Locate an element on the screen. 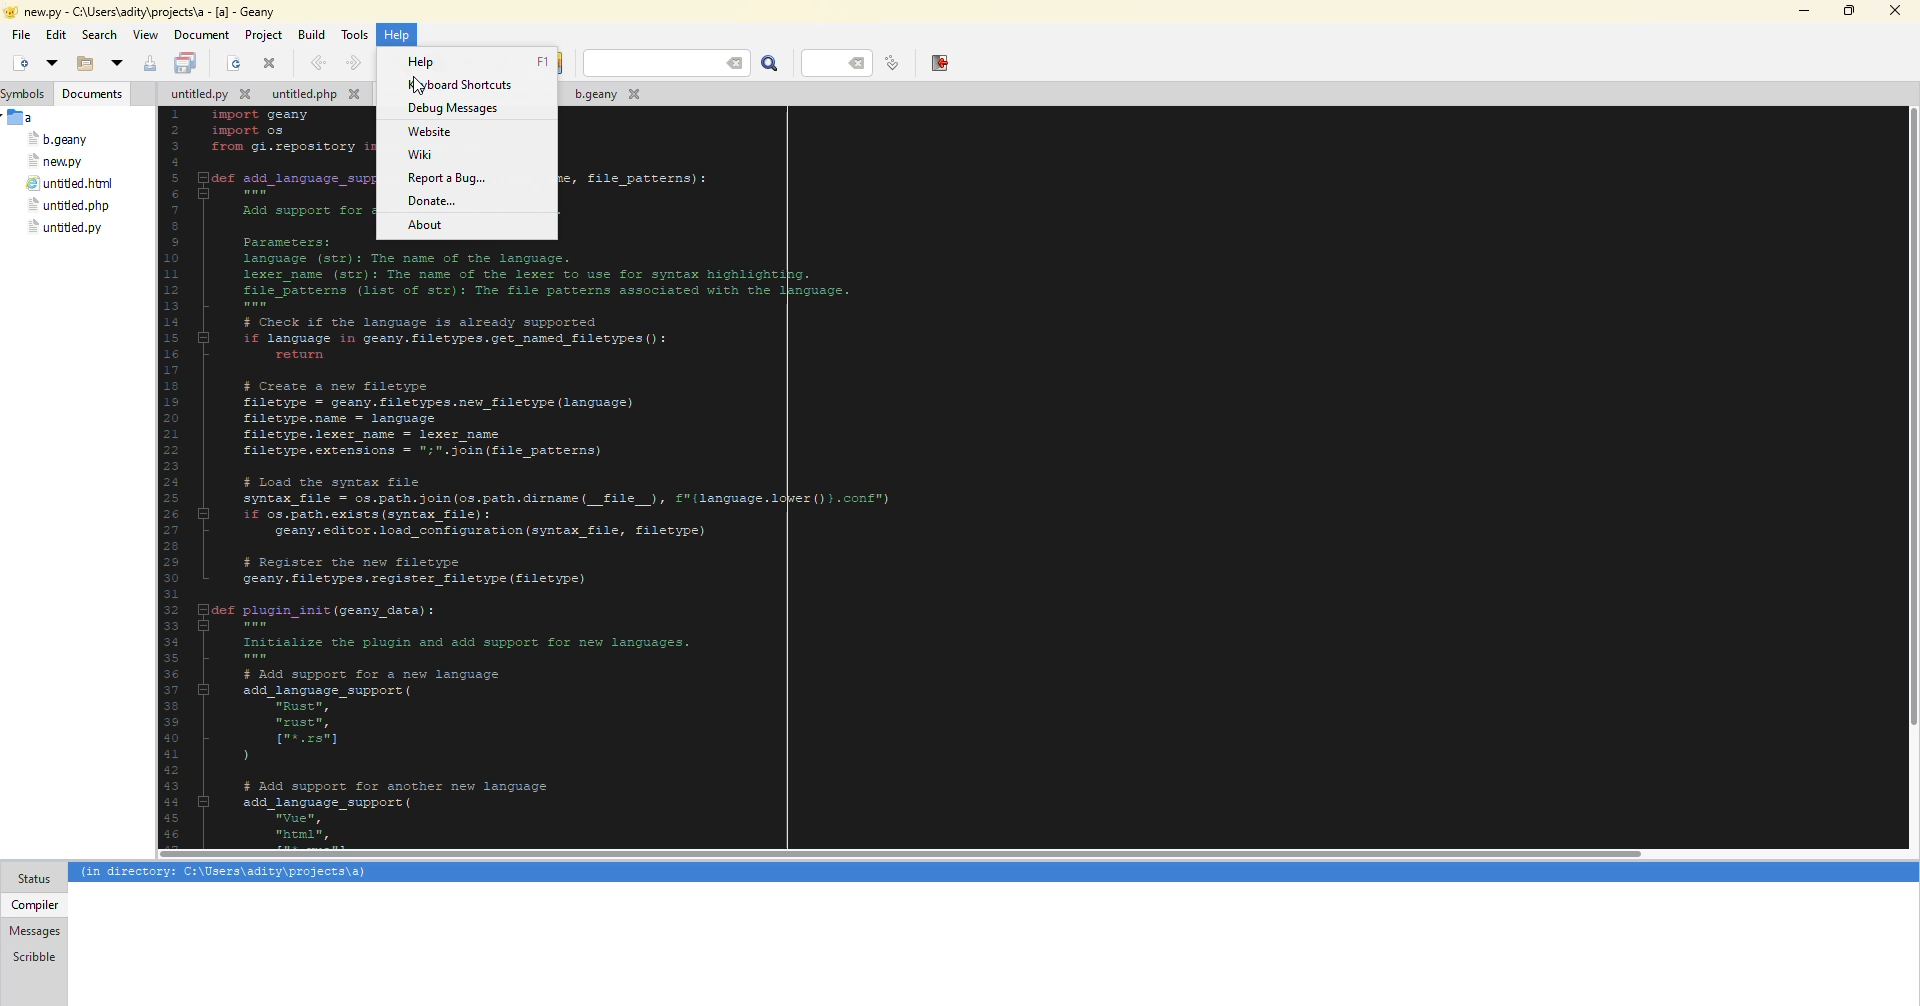 This screenshot has height=1006, width=1920. save is located at coordinates (150, 64).